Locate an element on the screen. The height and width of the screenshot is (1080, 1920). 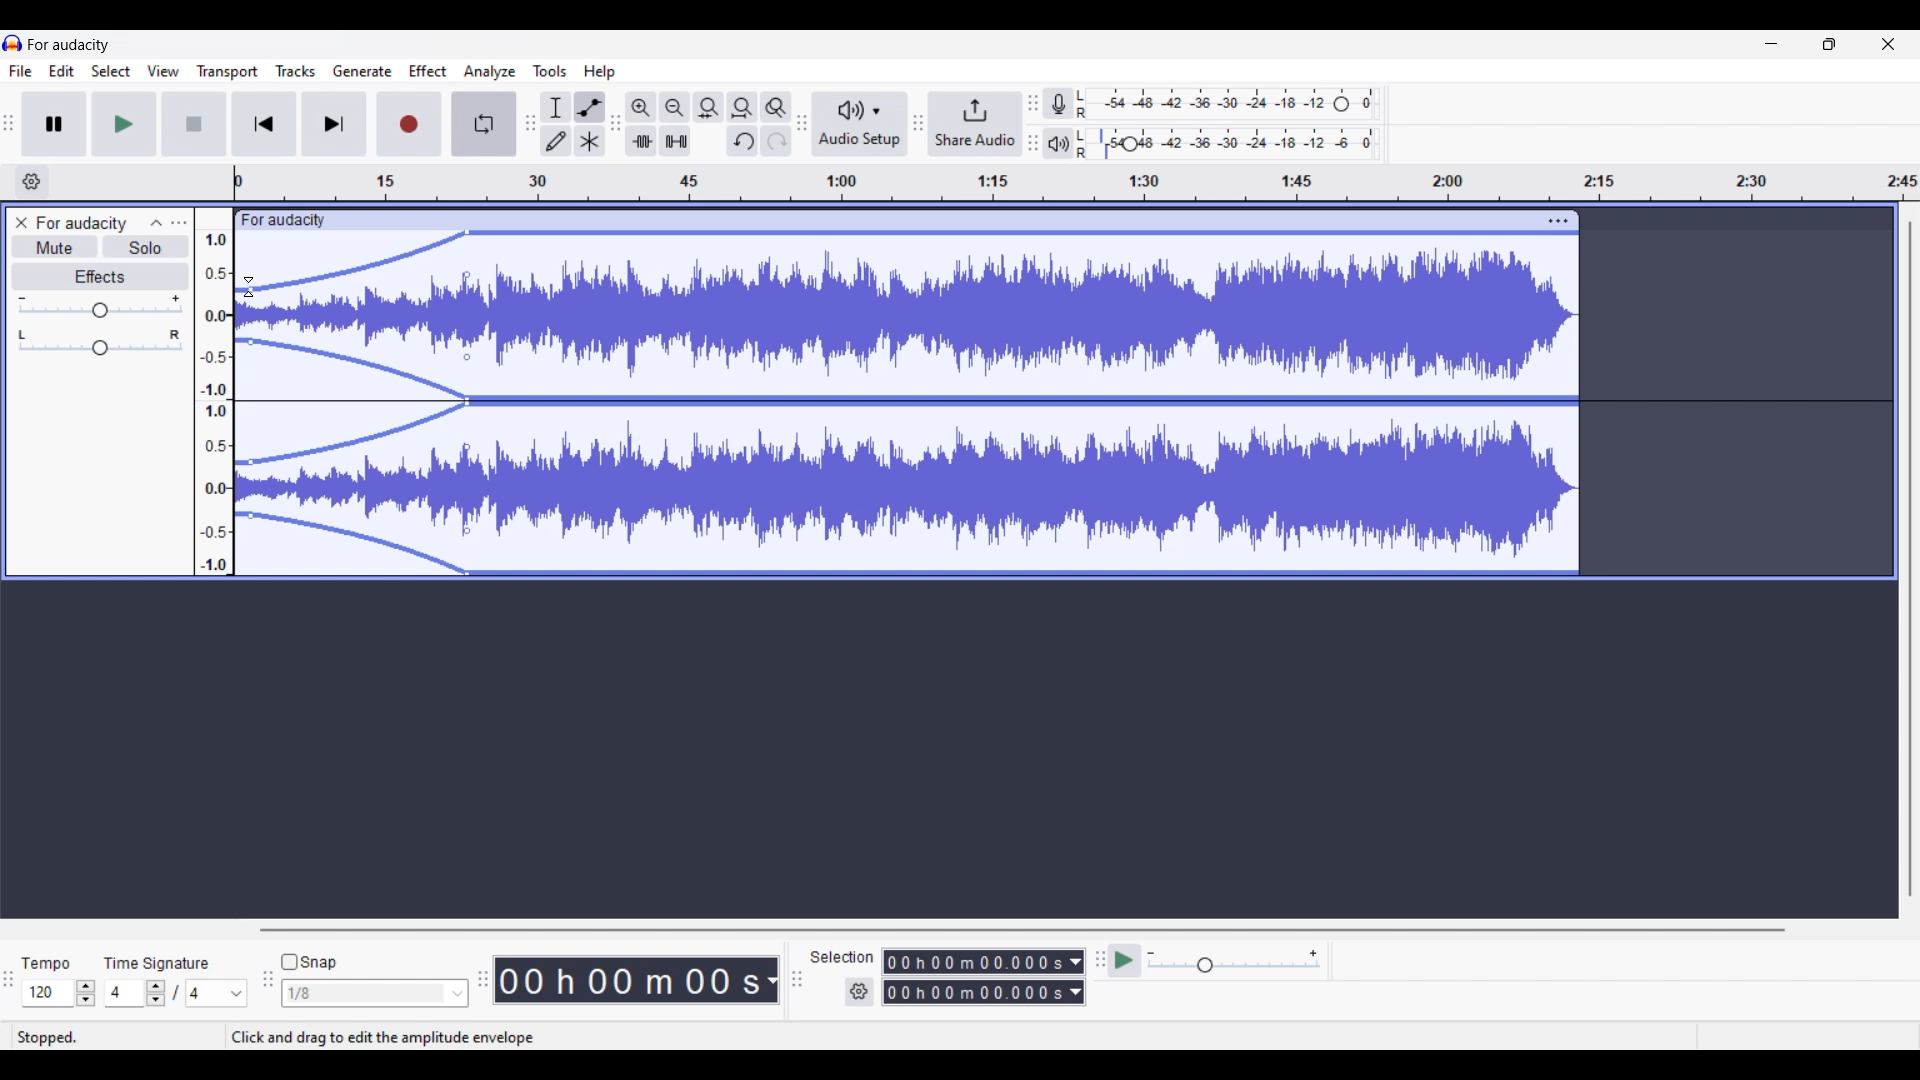
Skip/Select to end is located at coordinates (335, 124).